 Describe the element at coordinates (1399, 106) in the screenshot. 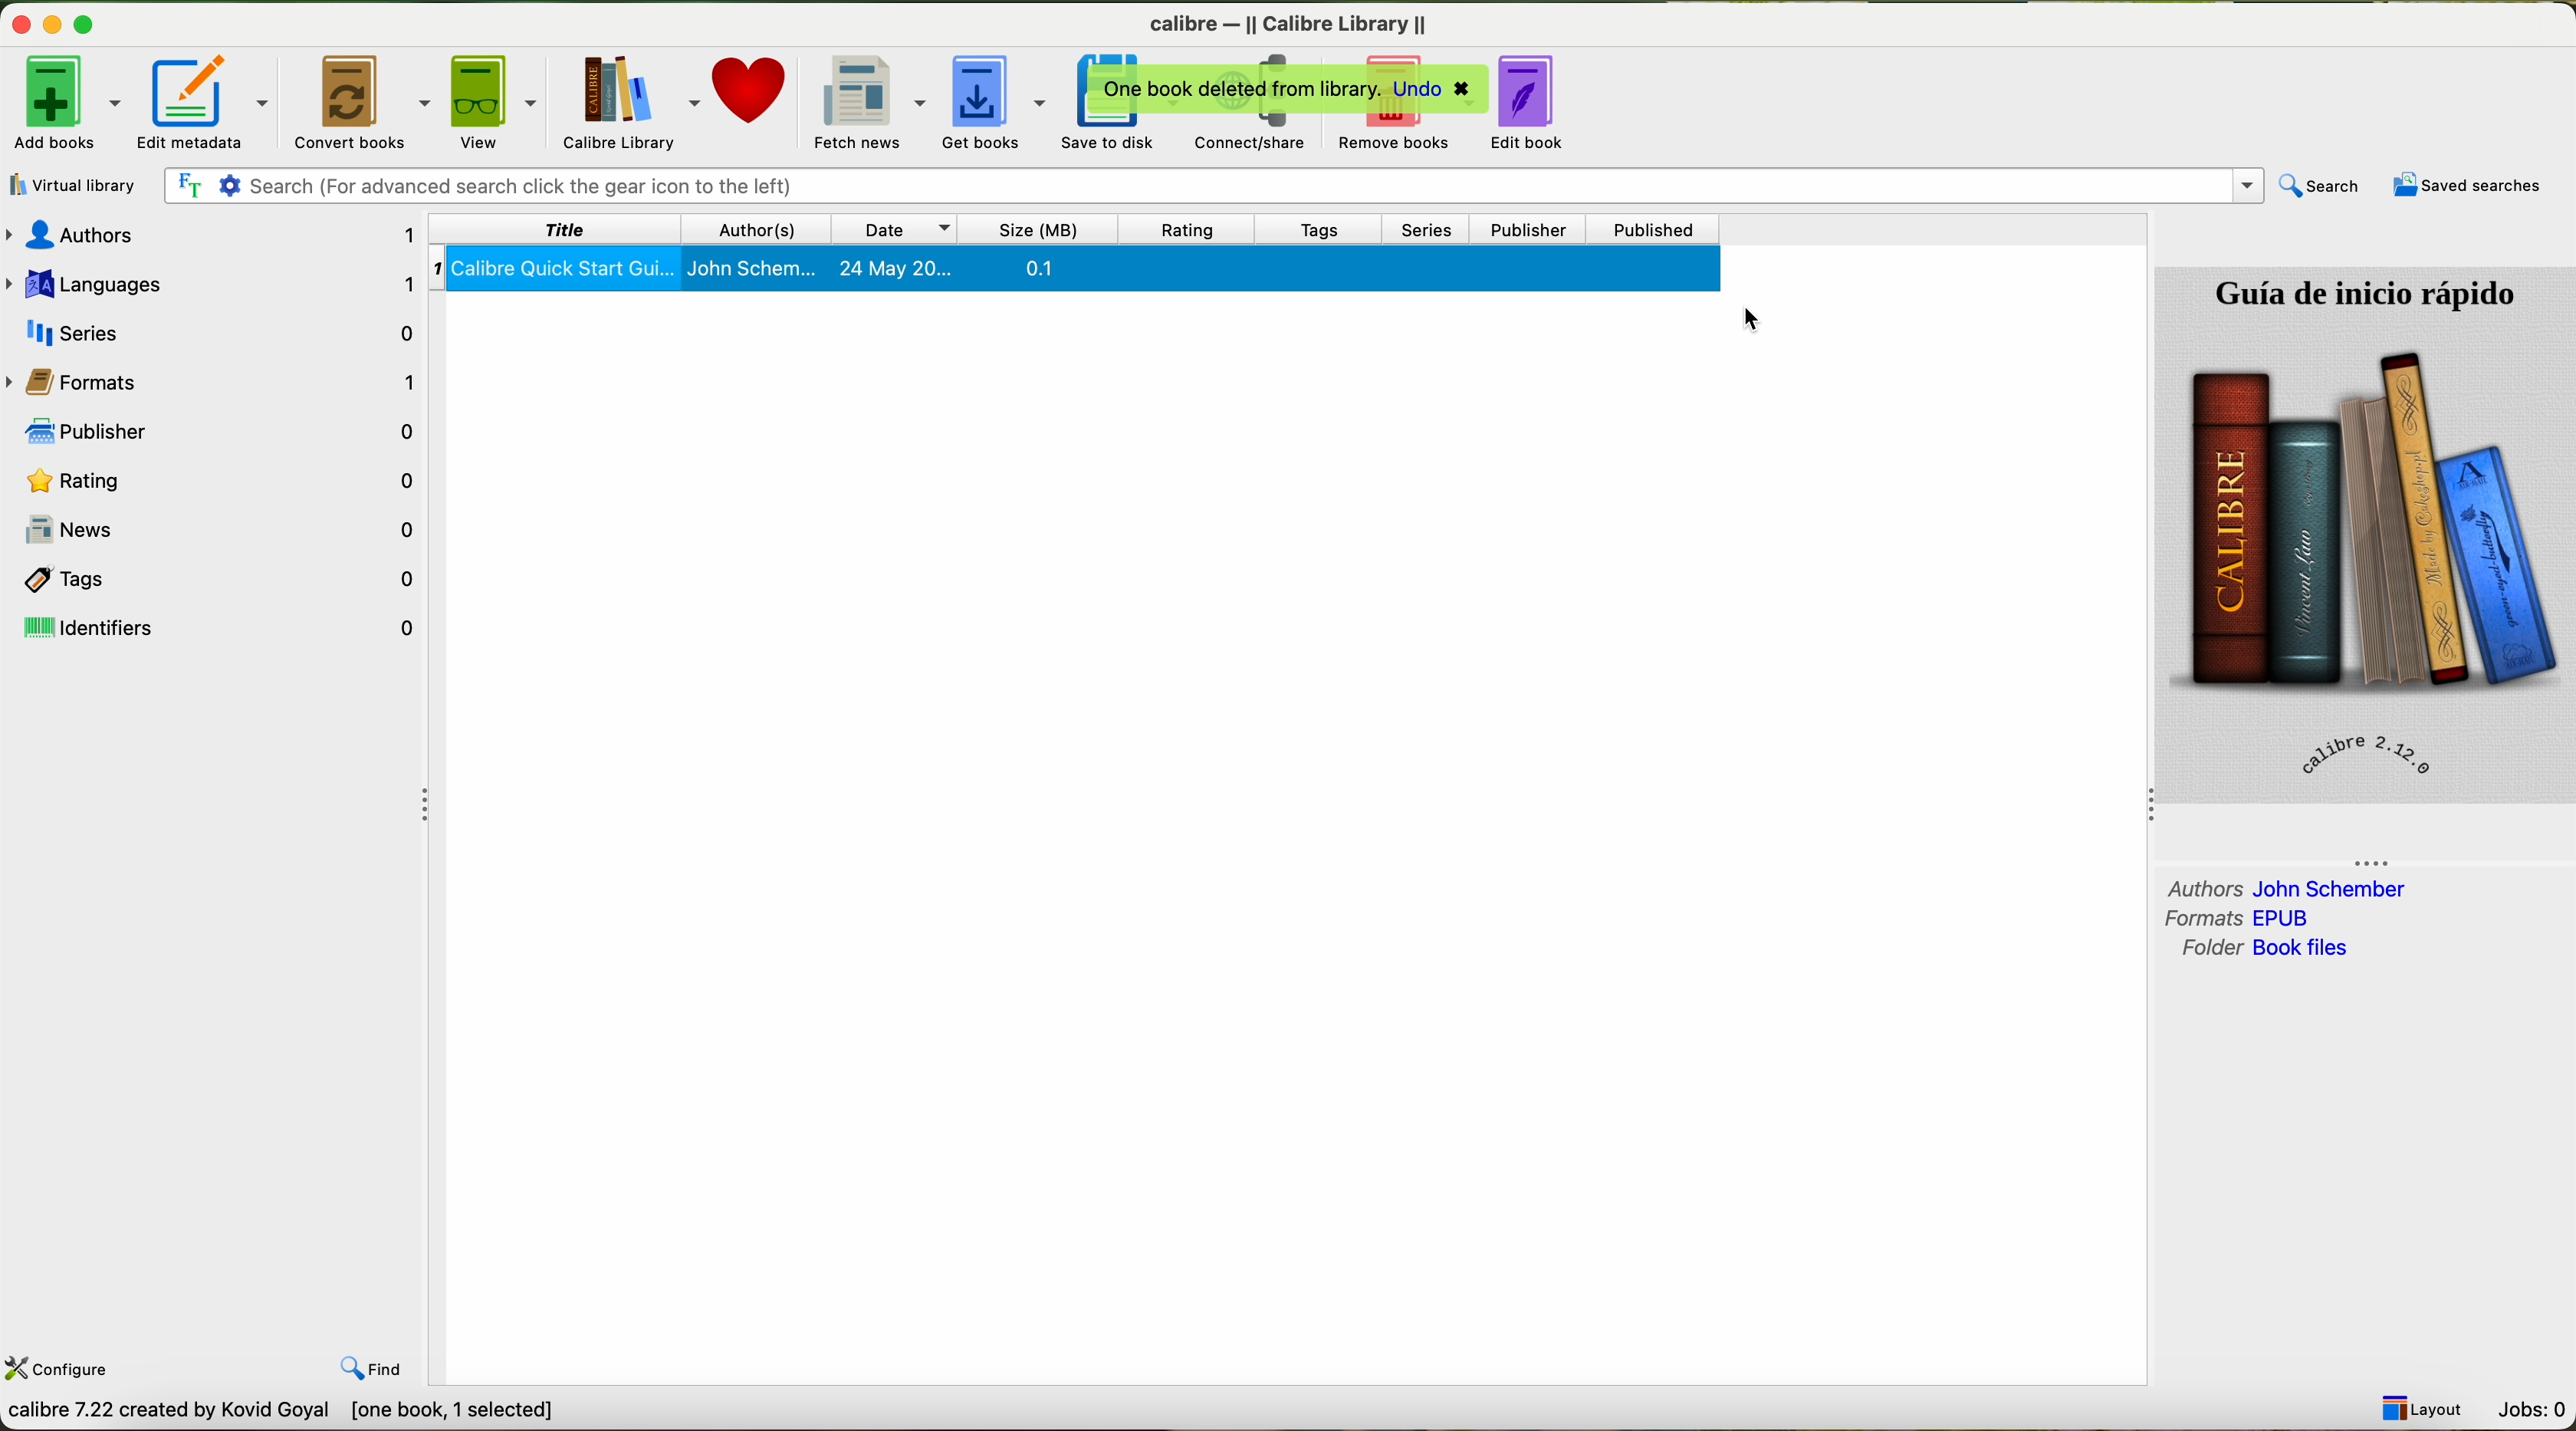

I see `click on remove books` at that location.